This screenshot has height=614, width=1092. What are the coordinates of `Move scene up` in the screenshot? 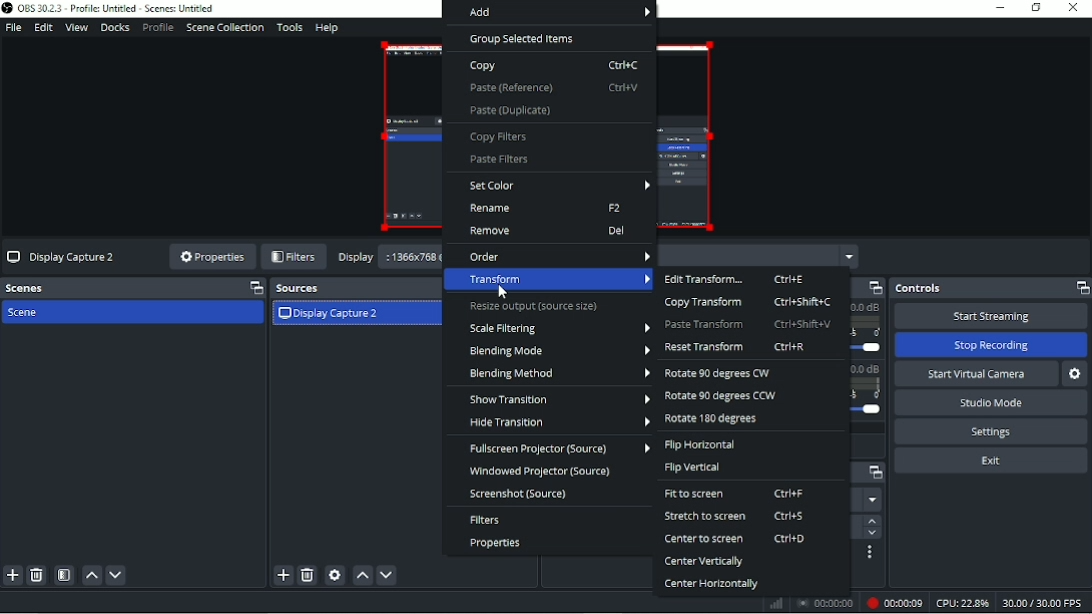 It's located at (93, 576).